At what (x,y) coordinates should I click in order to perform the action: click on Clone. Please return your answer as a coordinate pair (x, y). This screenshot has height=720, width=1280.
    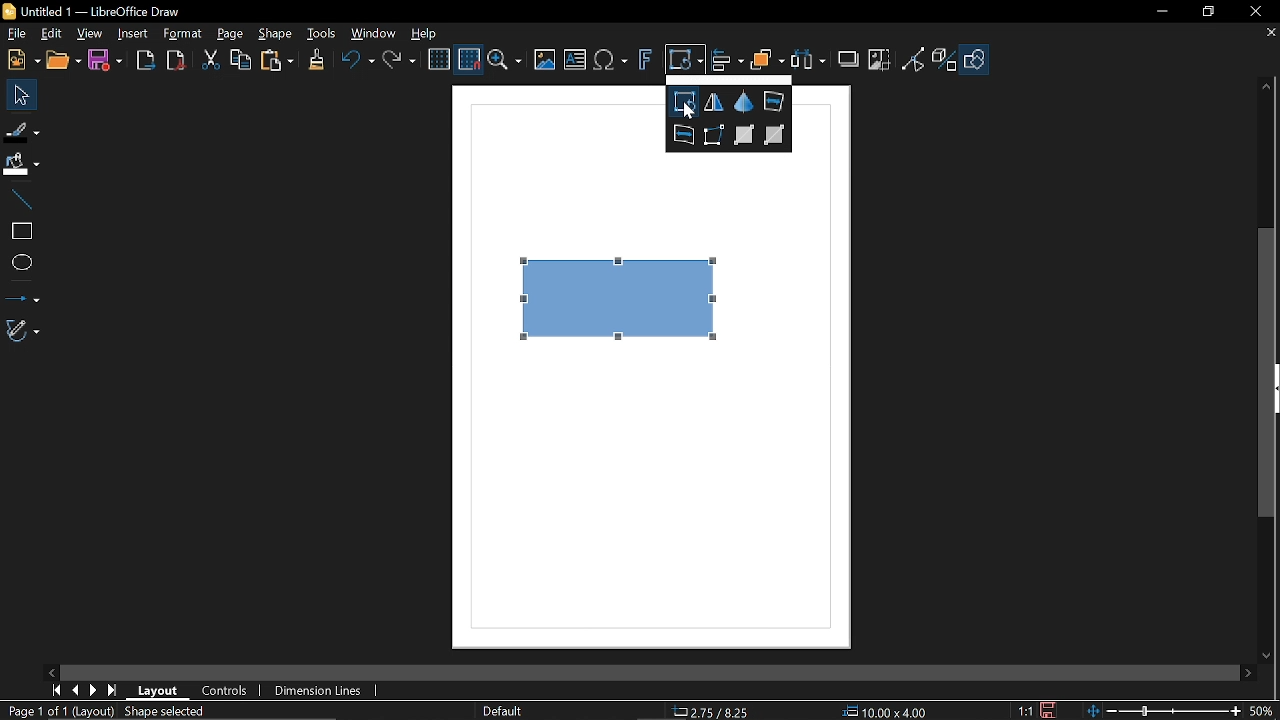
    Looking at the image, I should click on (316, 61).